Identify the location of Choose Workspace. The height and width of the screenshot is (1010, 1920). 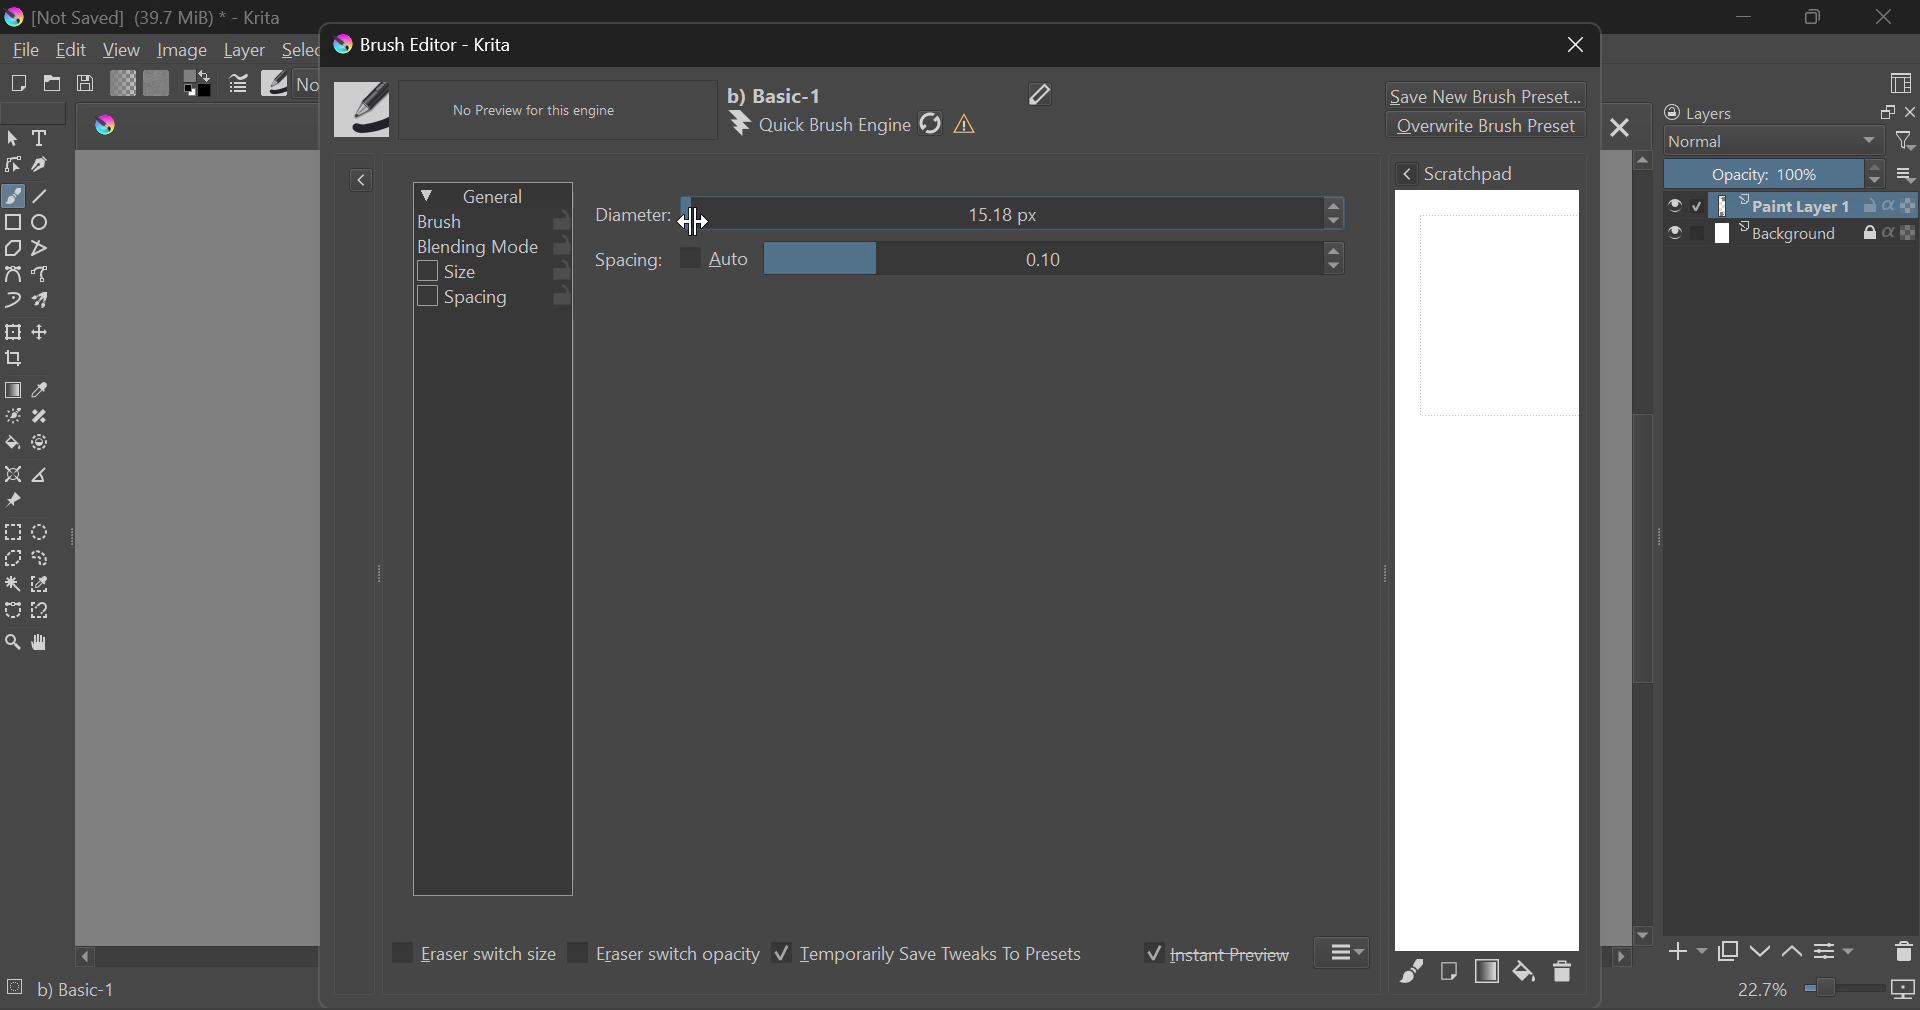
(1903, 82).